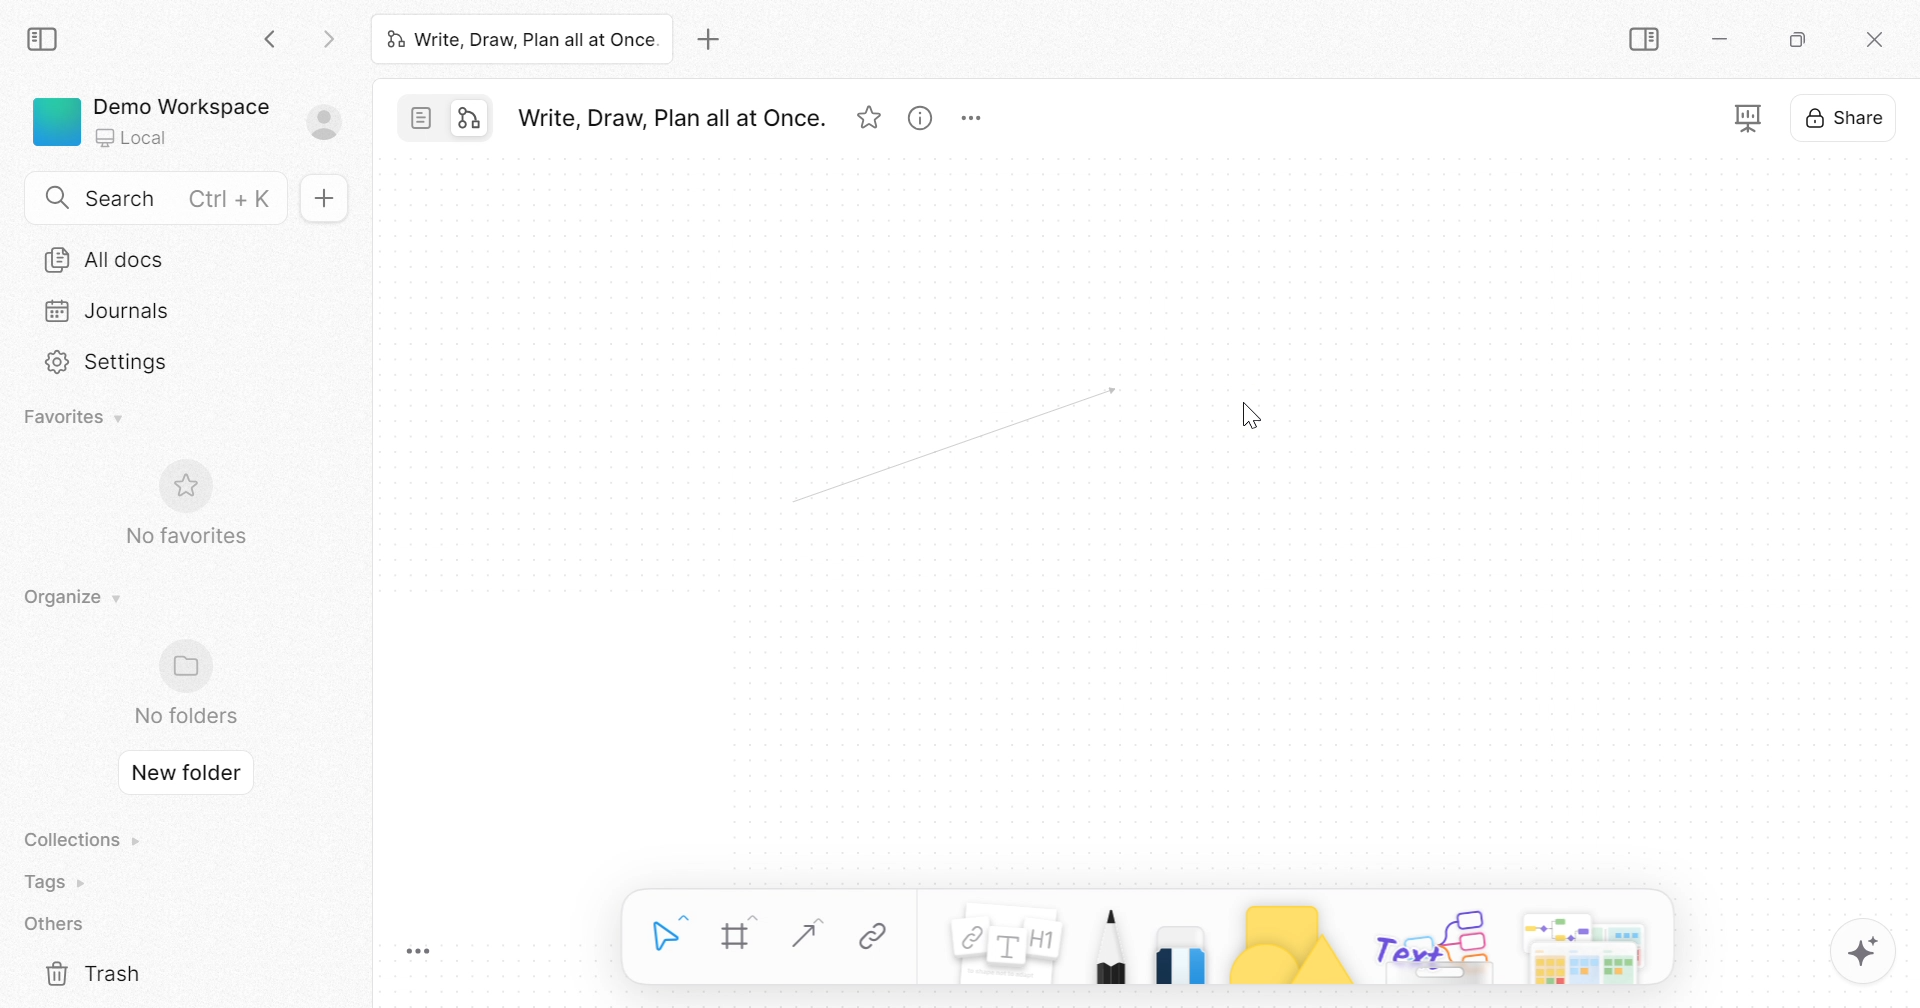 This screenshot has width=1920, height=1008. Describe the element at coordinates (874, 938) in the screenshot. I see `Link` at that location.